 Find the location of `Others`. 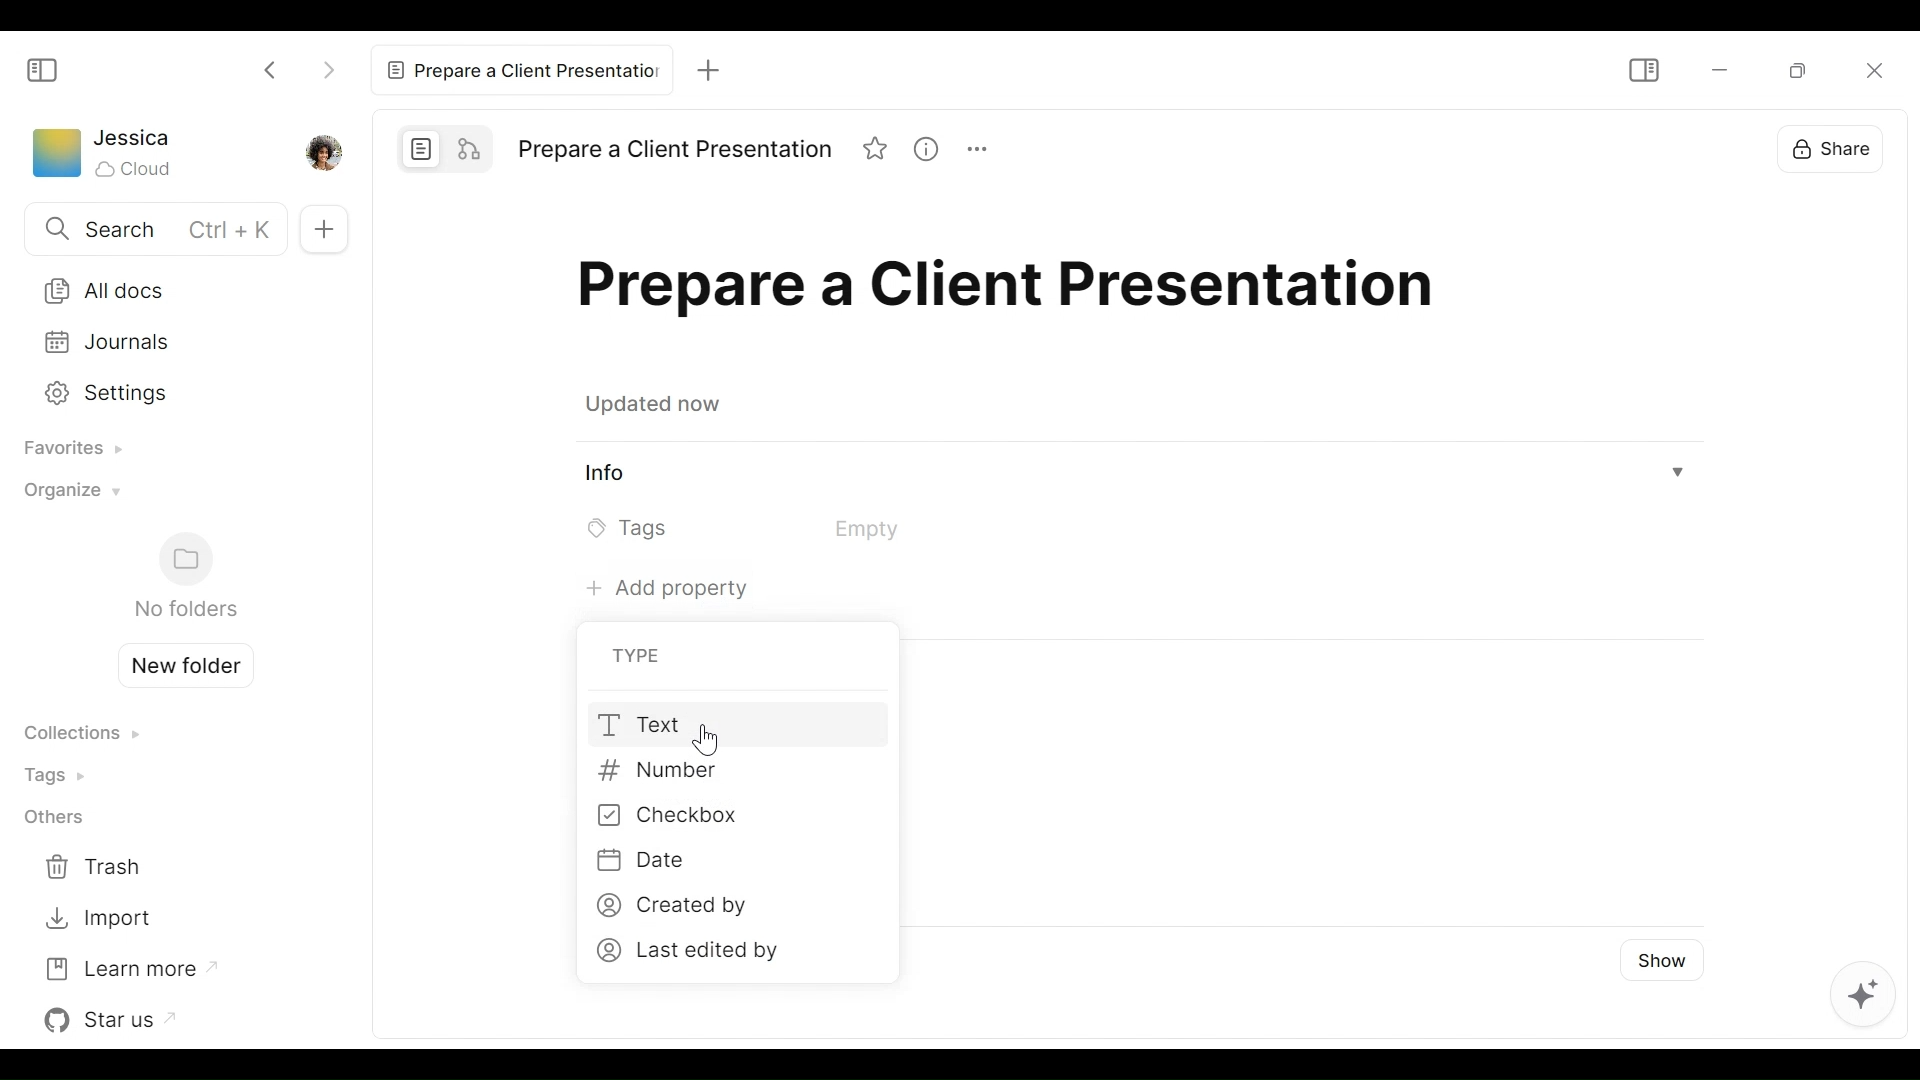

Others is located at coordinates (53, 819).